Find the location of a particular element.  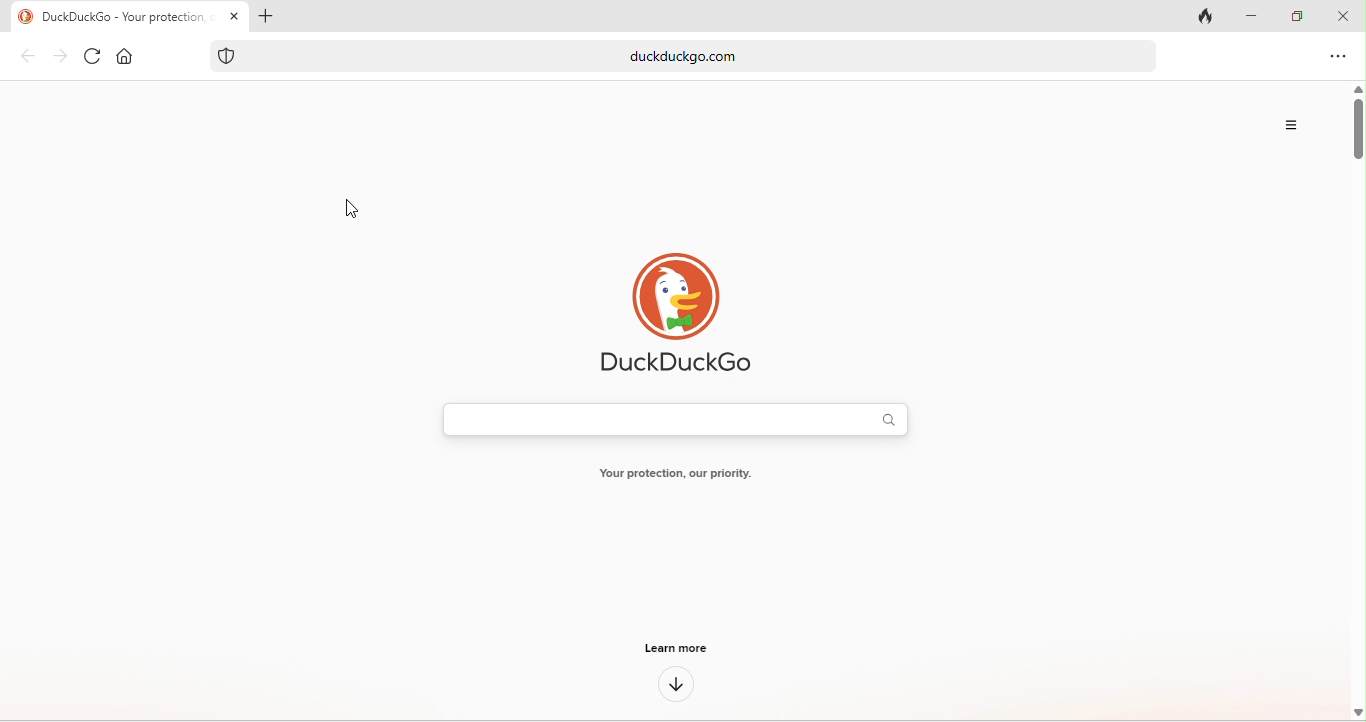

learn more is located at coordinates (673, 647).